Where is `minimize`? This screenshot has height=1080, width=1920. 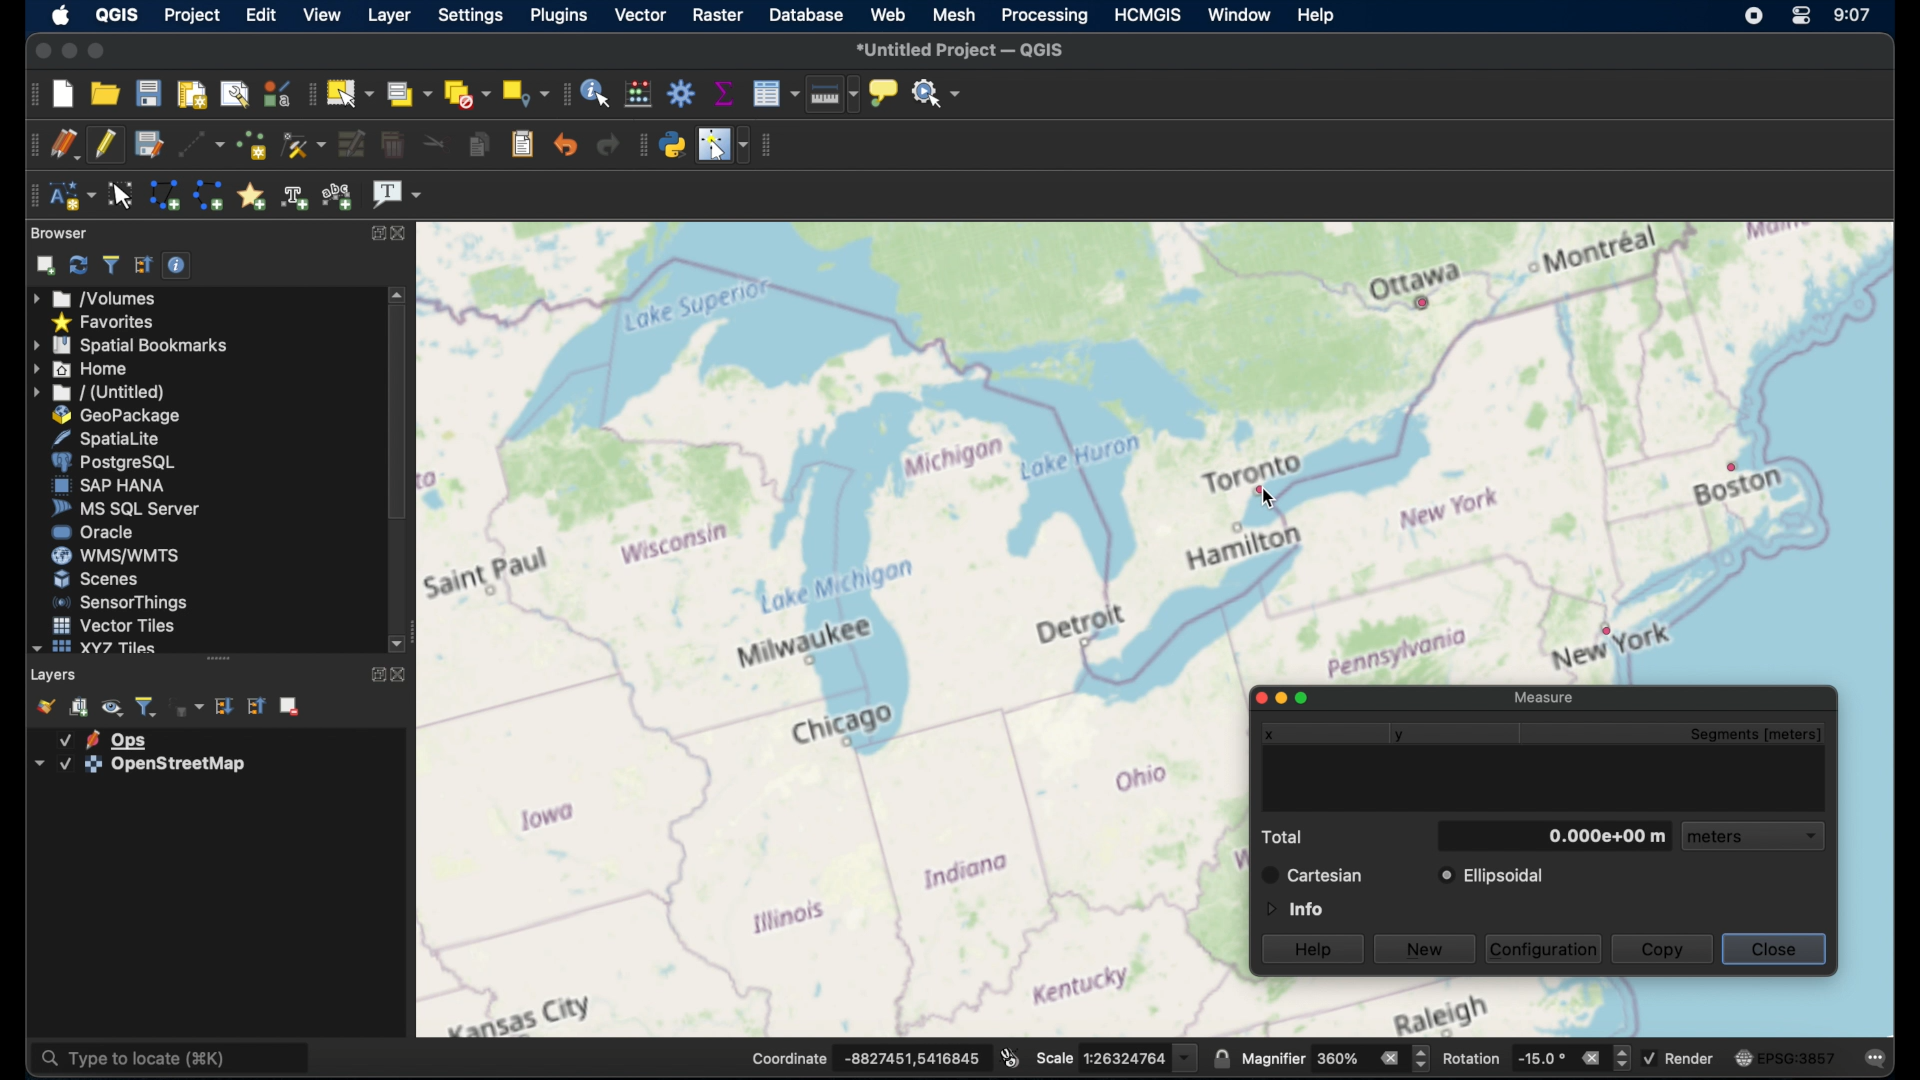 minimize is located at coordinates (1281, 699).